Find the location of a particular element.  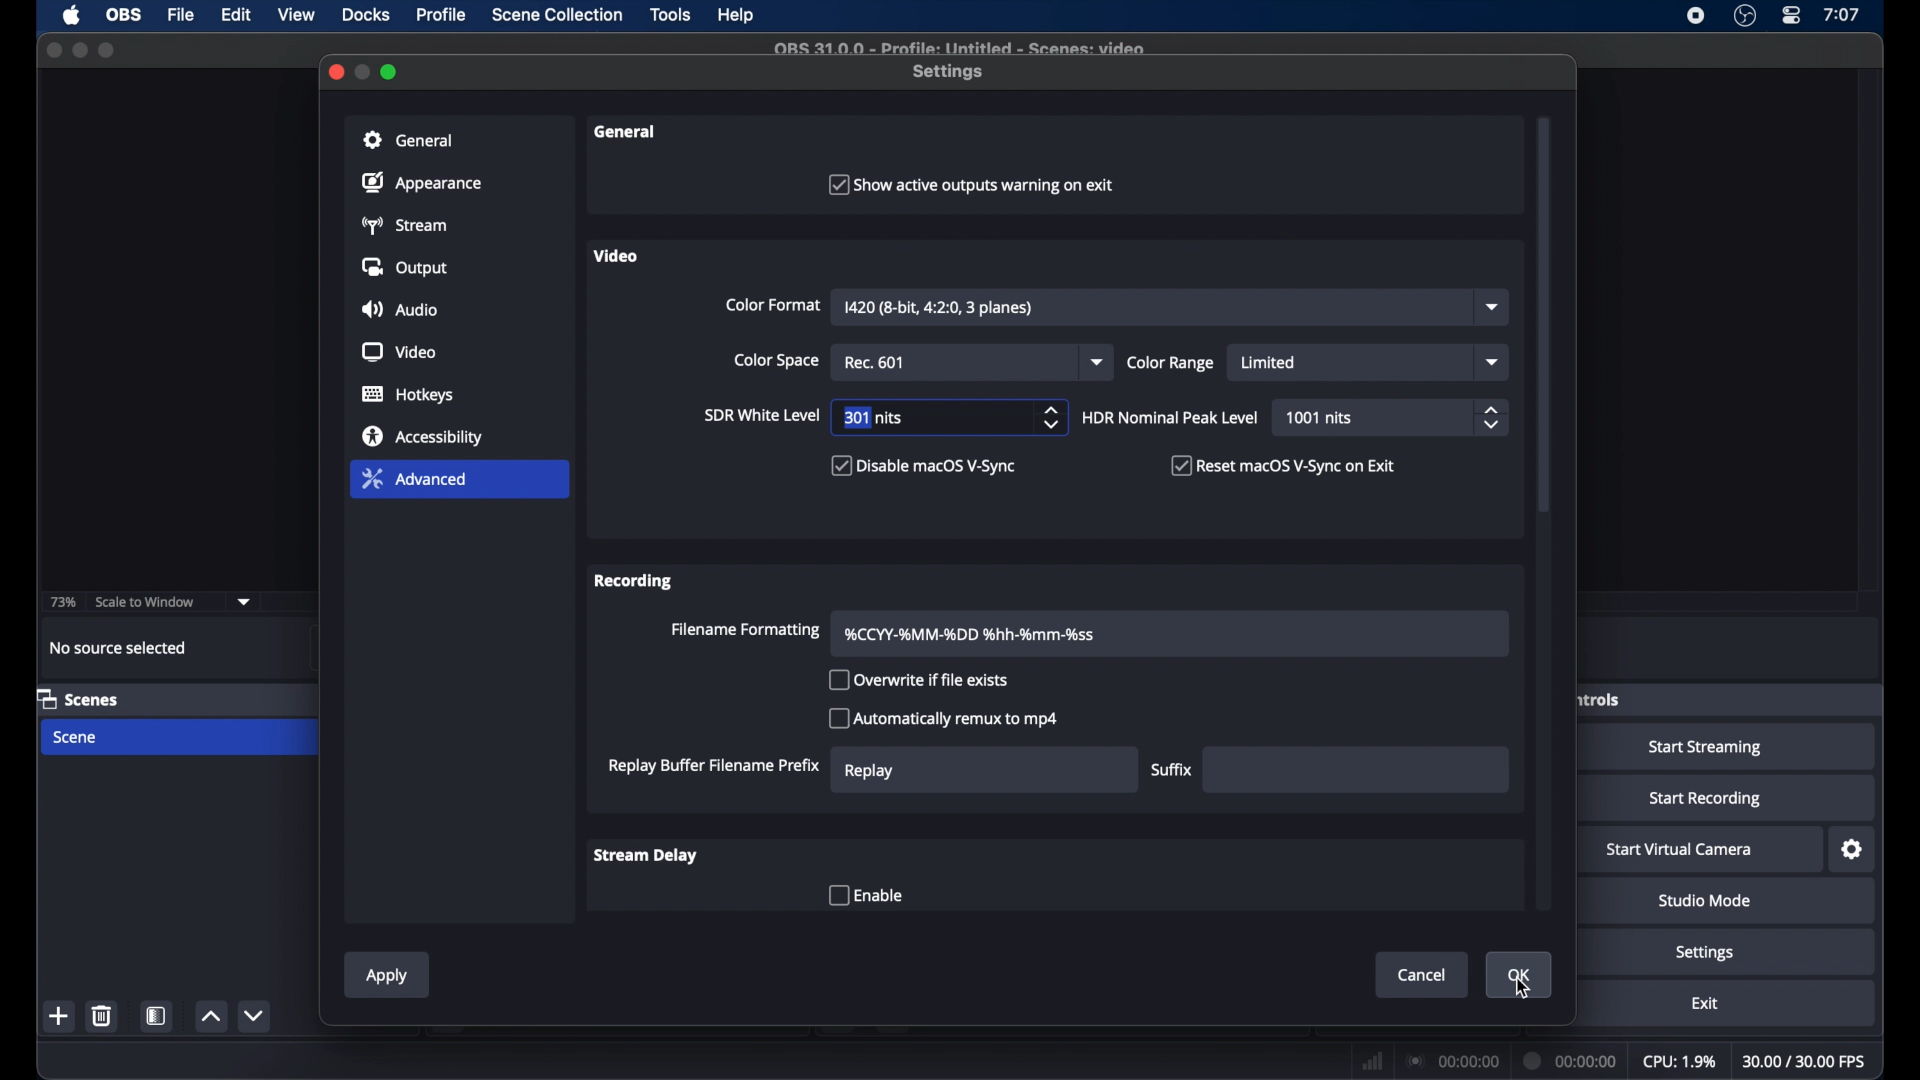

scroll box is located at coordinates (1546, 315).